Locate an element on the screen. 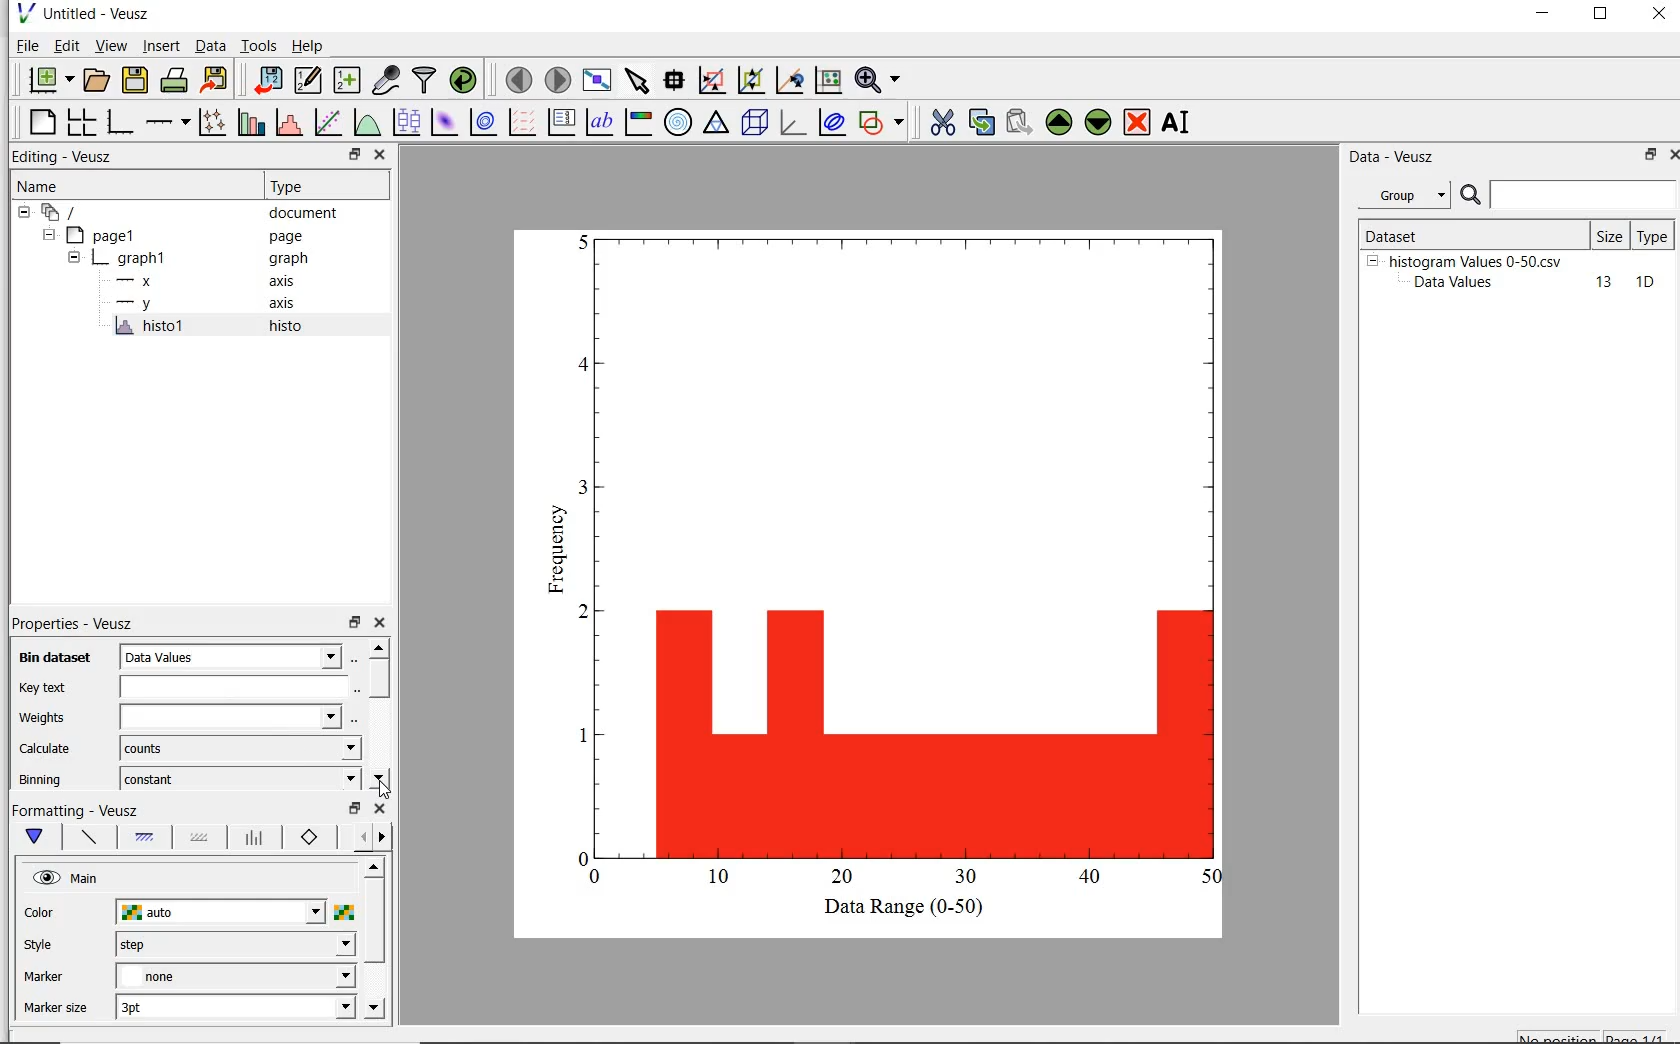 The width and height of the screenshot is (1680, 1044). click or draw a rectangle to zoom on graph axes is located at coordinates (750, 81).